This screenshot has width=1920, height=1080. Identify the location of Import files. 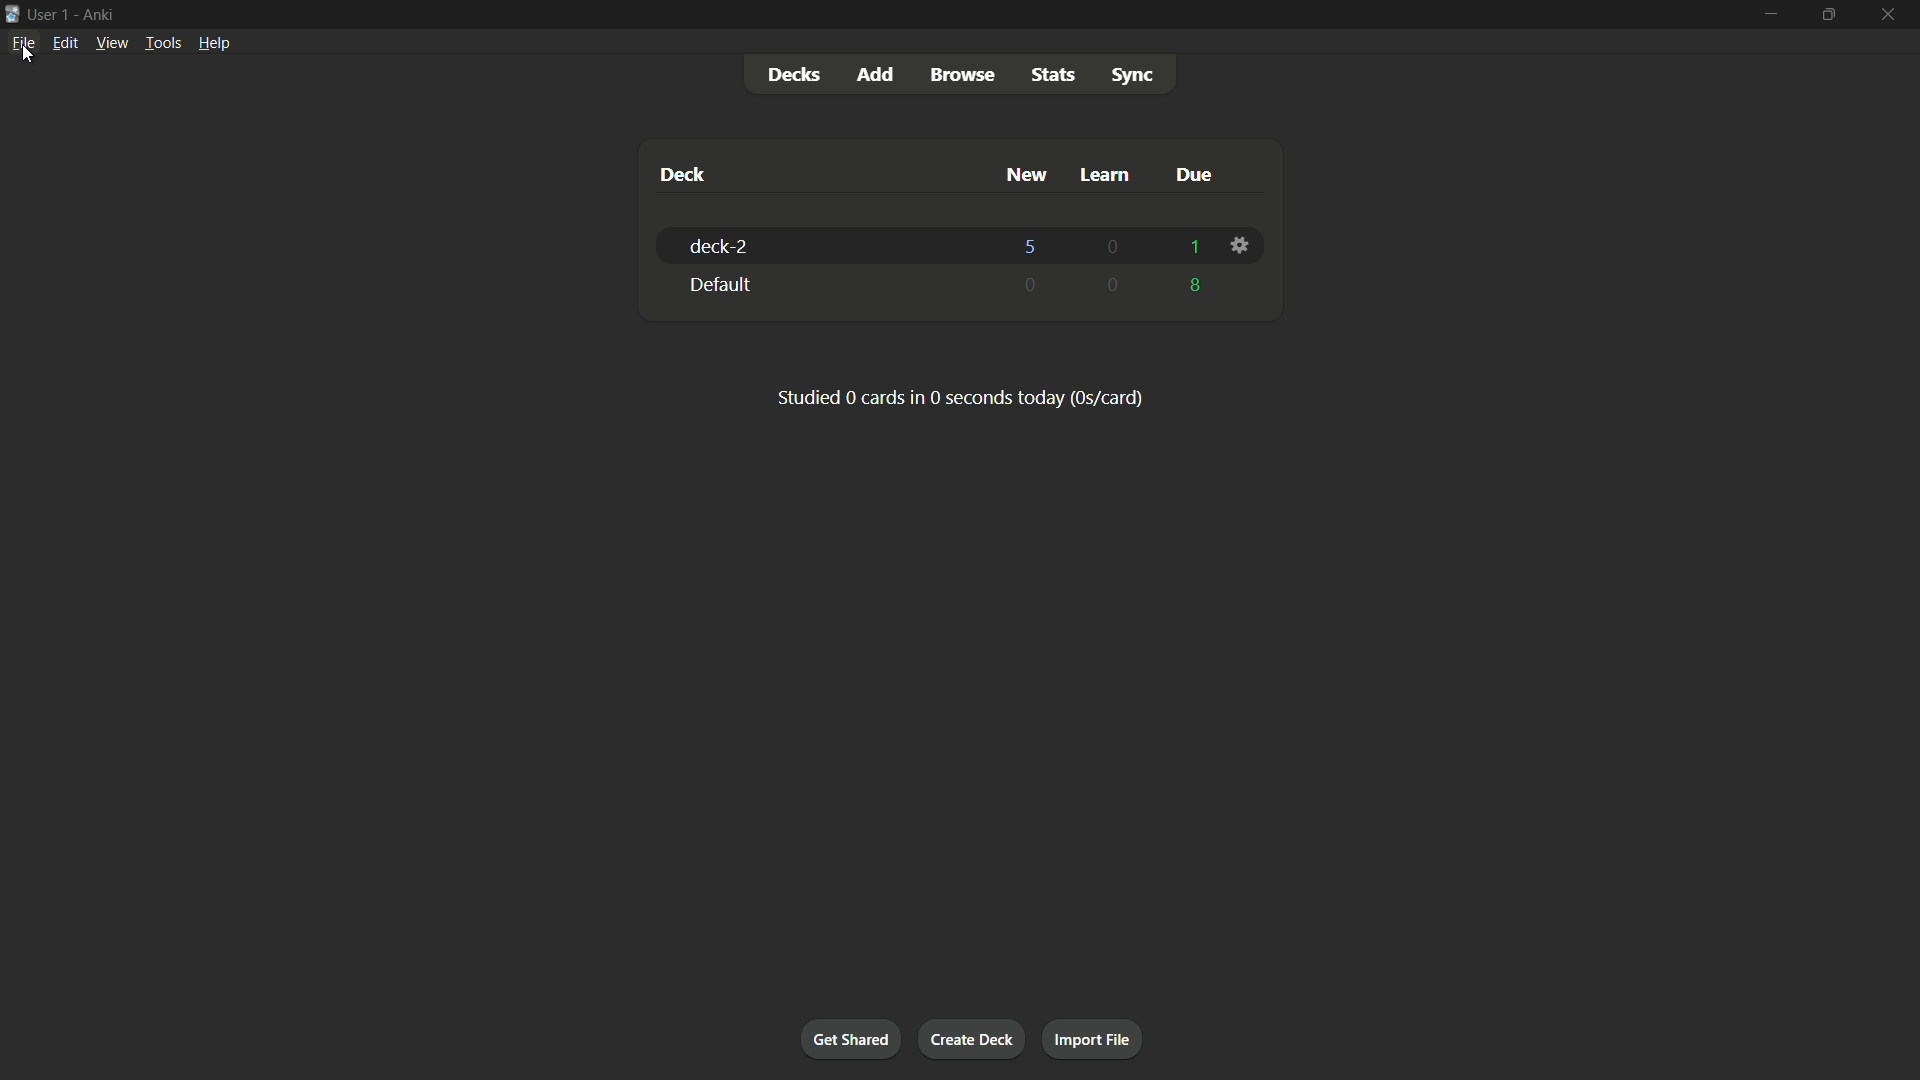
(1094, 1041).